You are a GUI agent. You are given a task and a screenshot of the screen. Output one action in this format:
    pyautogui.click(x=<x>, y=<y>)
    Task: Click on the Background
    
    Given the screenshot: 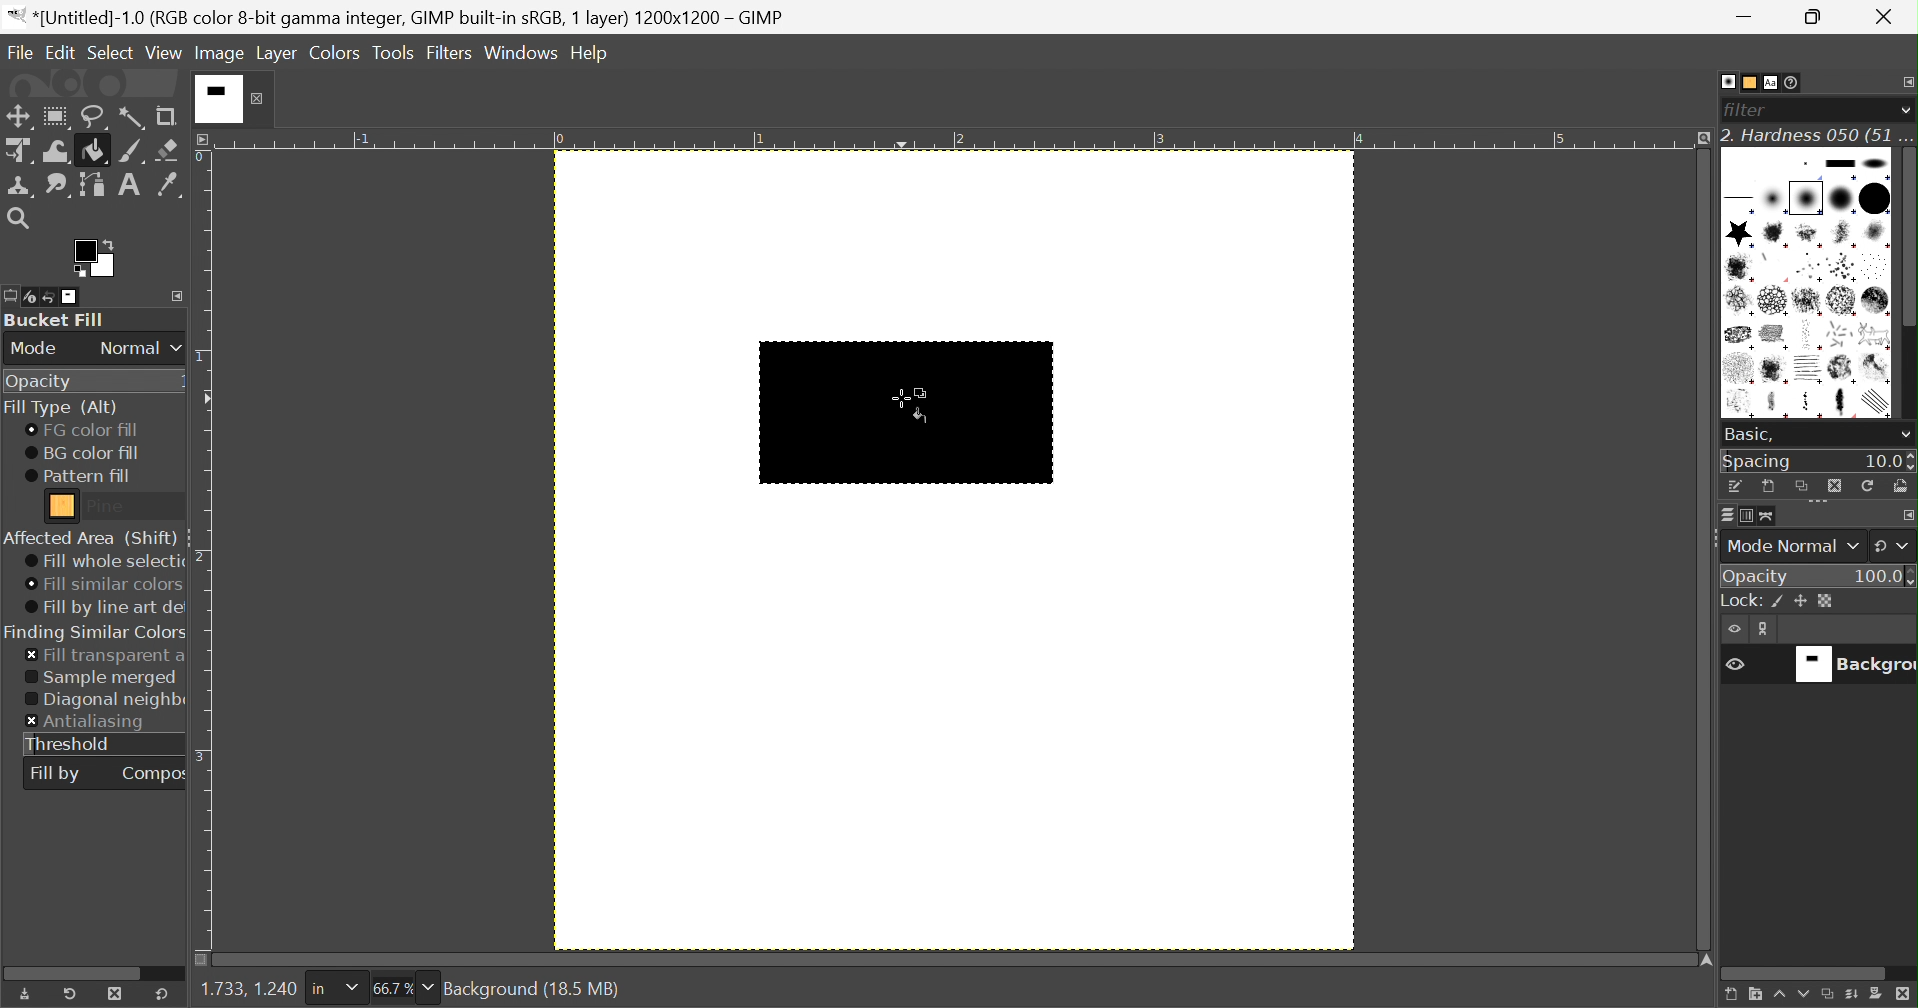 What is the action you would take?
    pyautogui.click(x=1850, y=665)
    